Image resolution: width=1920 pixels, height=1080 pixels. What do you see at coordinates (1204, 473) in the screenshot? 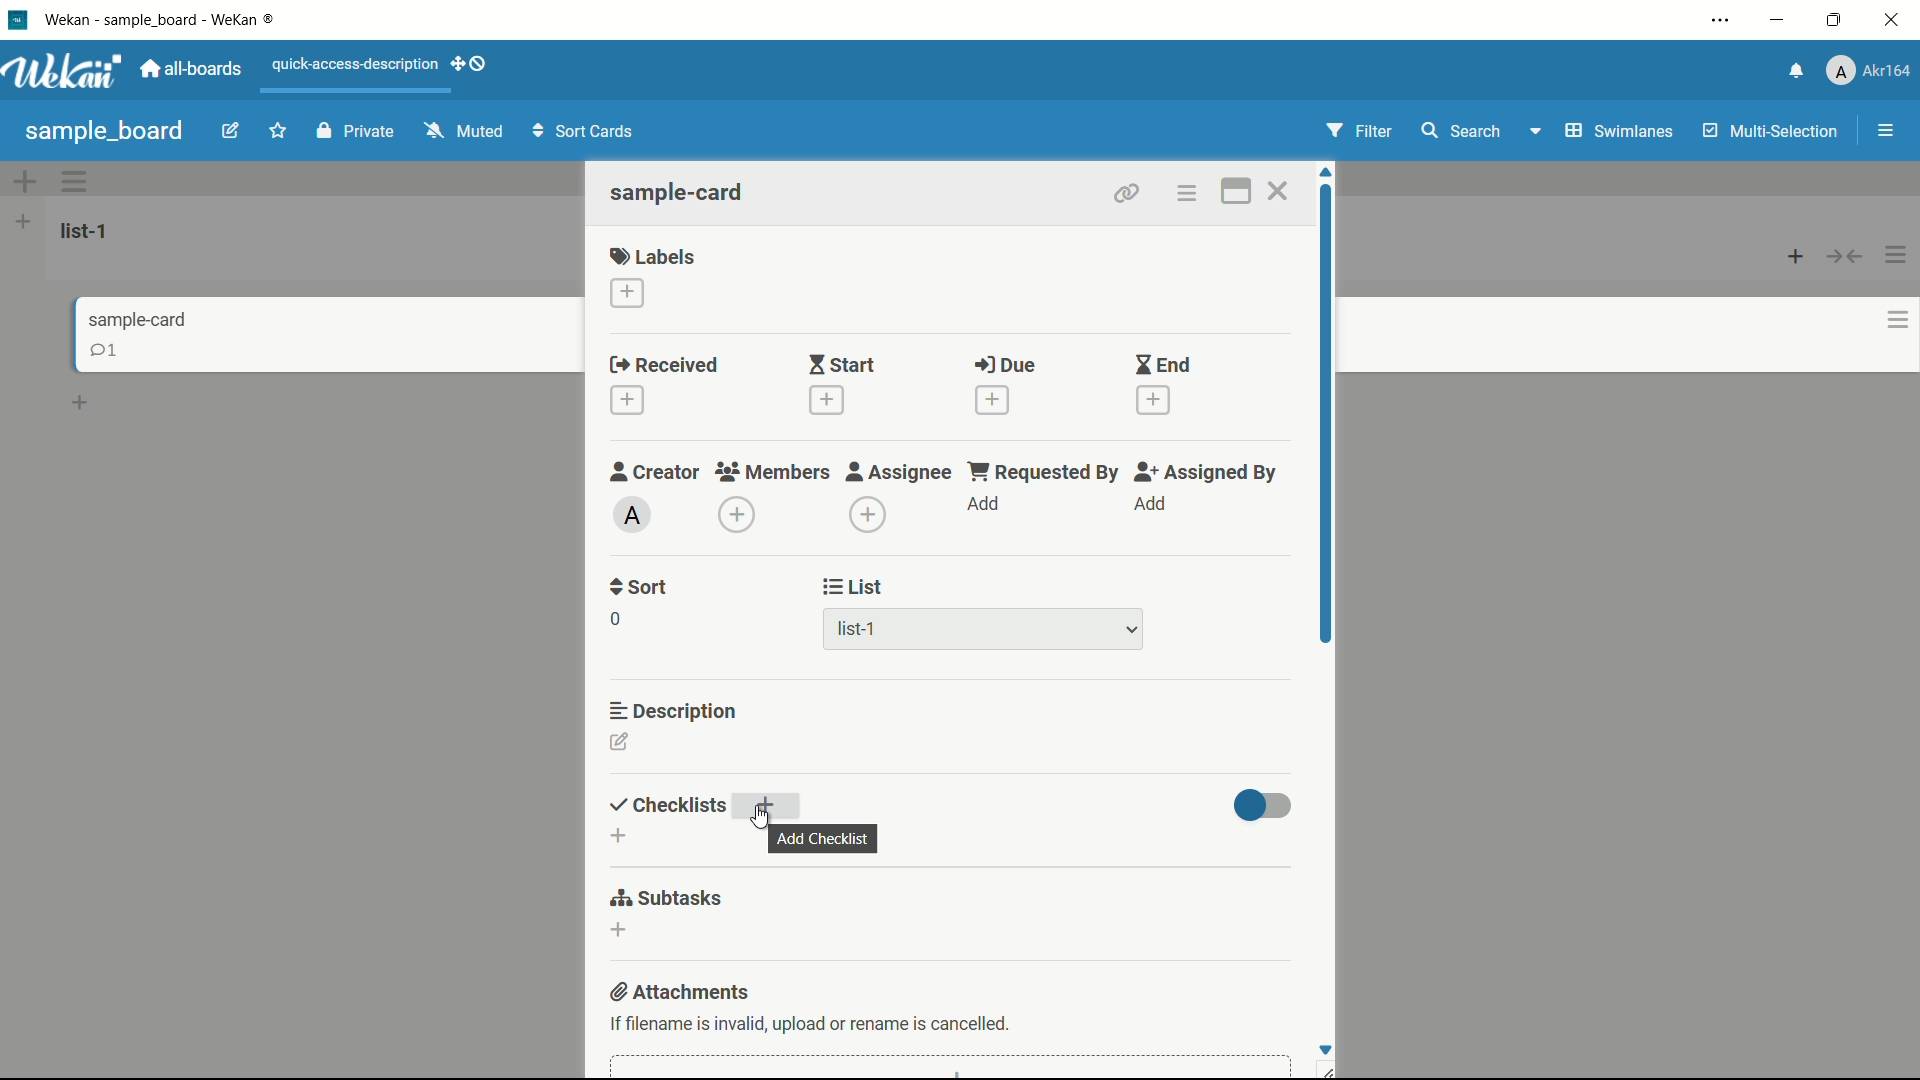
I see `assigned by` at bounding box center [1204, 473].